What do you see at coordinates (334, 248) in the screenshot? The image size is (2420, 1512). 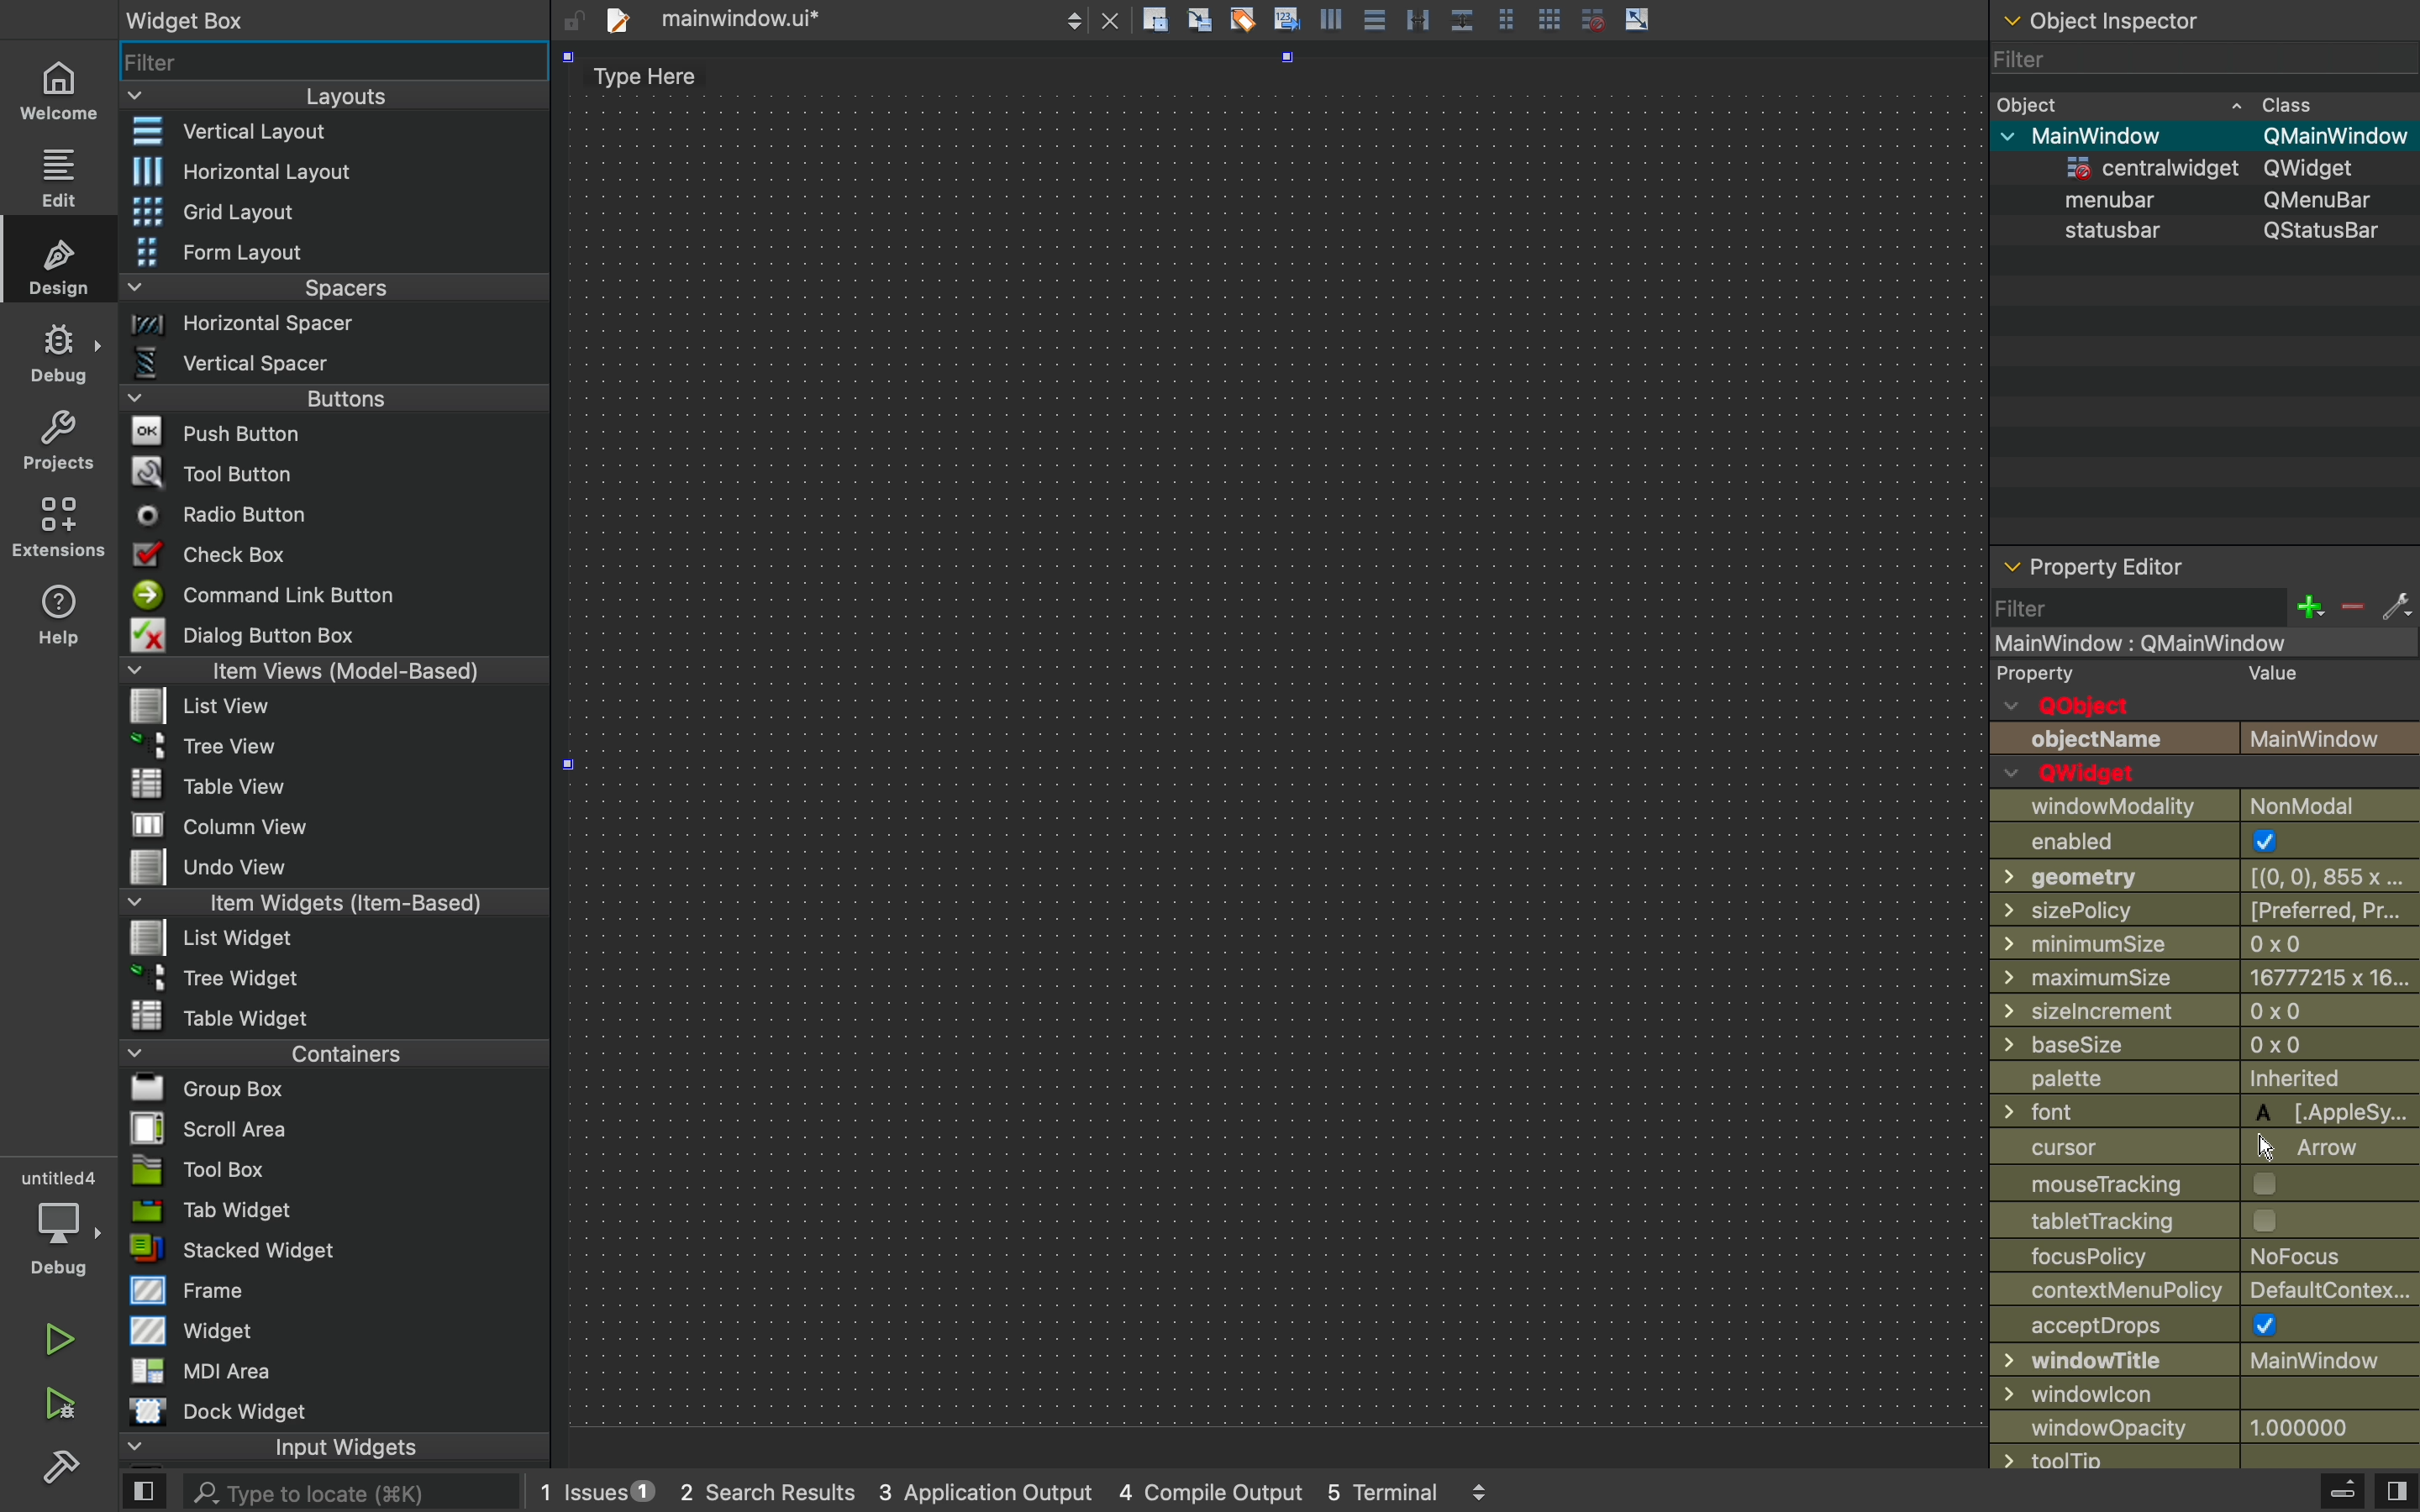 I see `form layout` at bounding box center [334, 248].